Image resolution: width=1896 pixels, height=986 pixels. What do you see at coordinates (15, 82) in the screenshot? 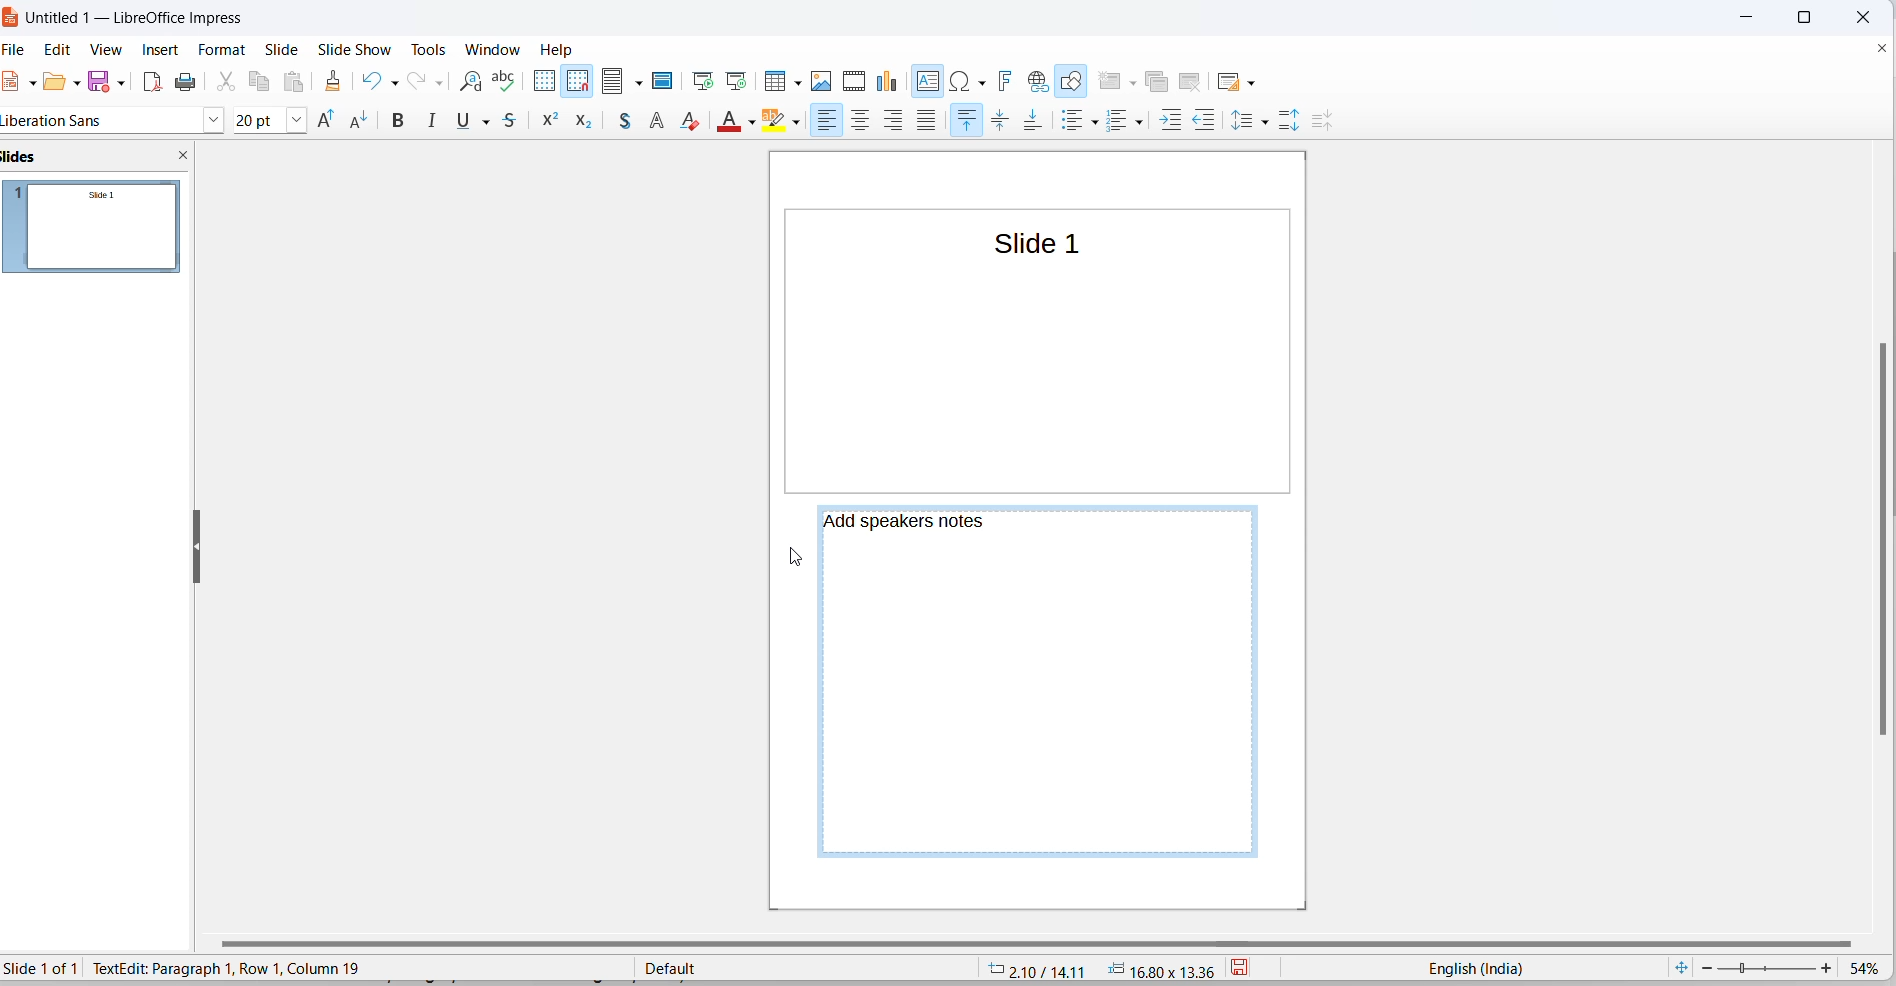
I see `file` at bounding box center [15, 82].